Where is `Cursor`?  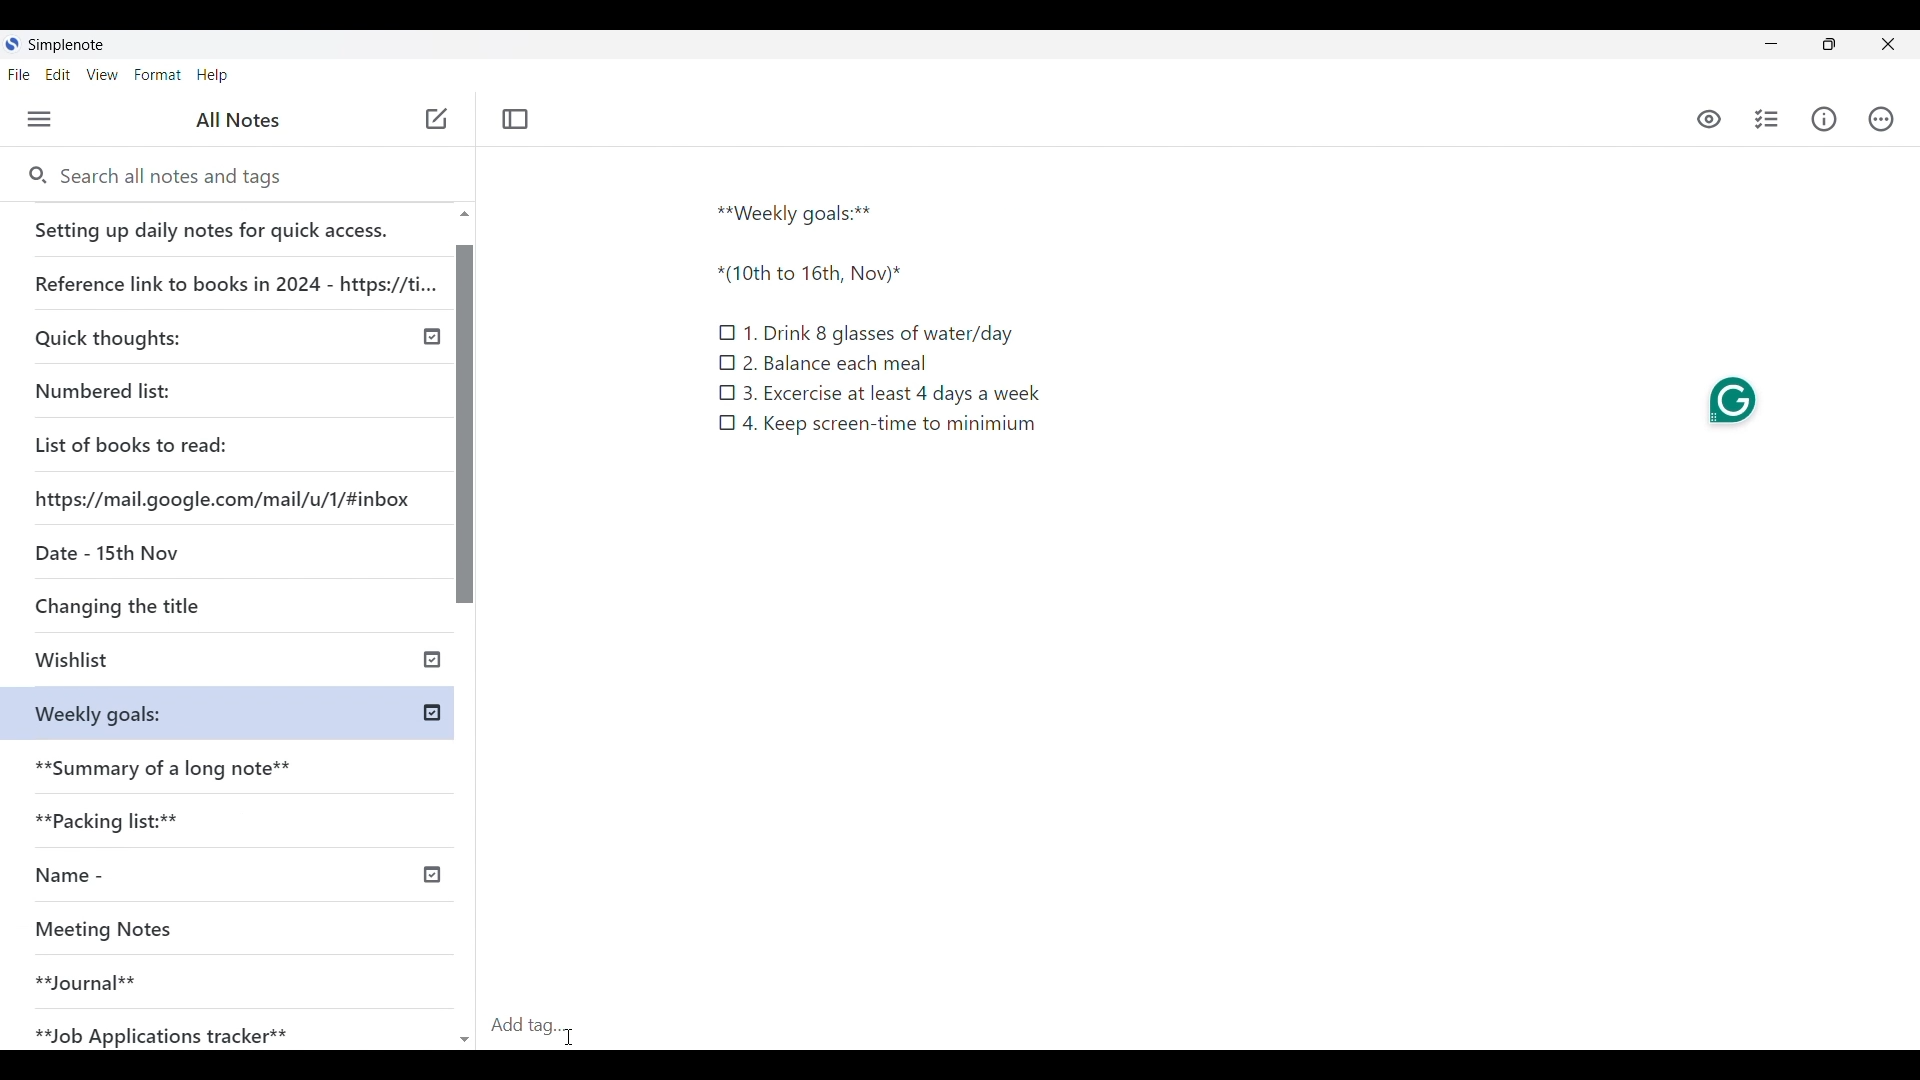
Cursor is located at coordinates (569, 1036).